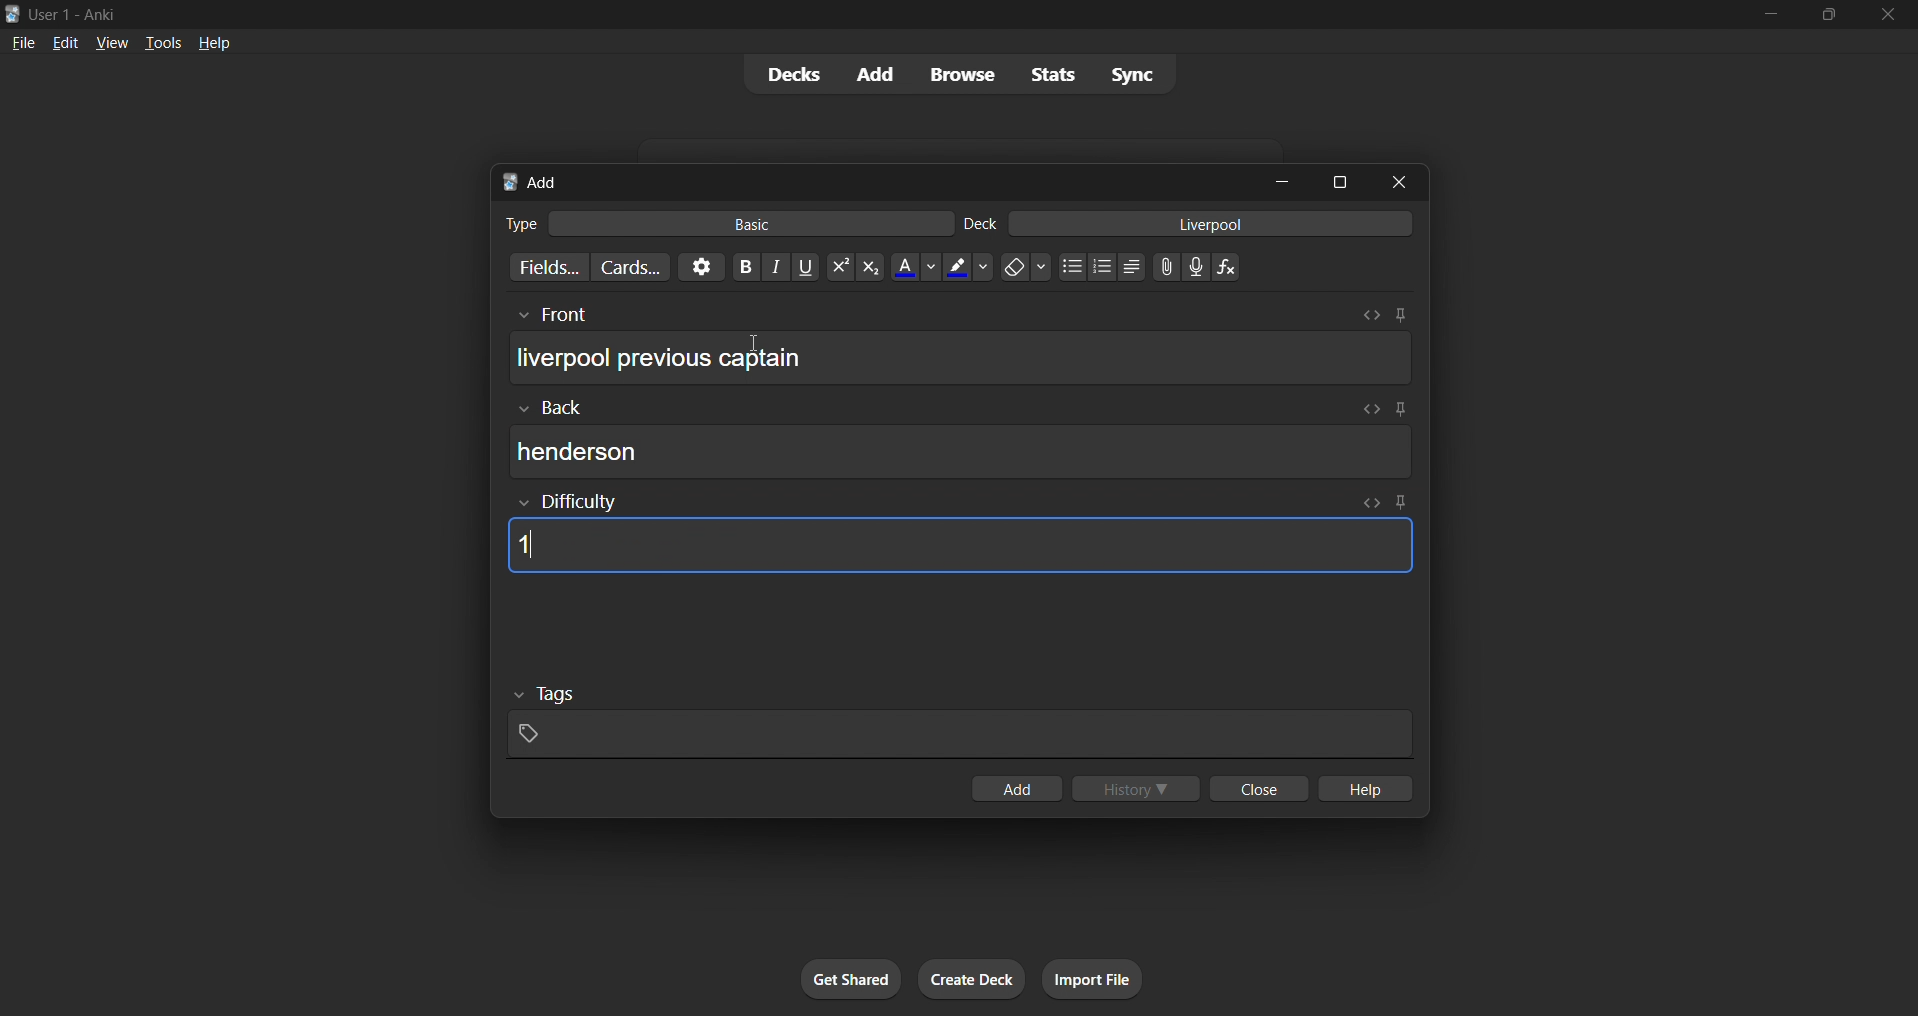  What do you see at coordinates (960, 716) in the screenshot?
I see `card tags input box` at bounding box center [960, 716].